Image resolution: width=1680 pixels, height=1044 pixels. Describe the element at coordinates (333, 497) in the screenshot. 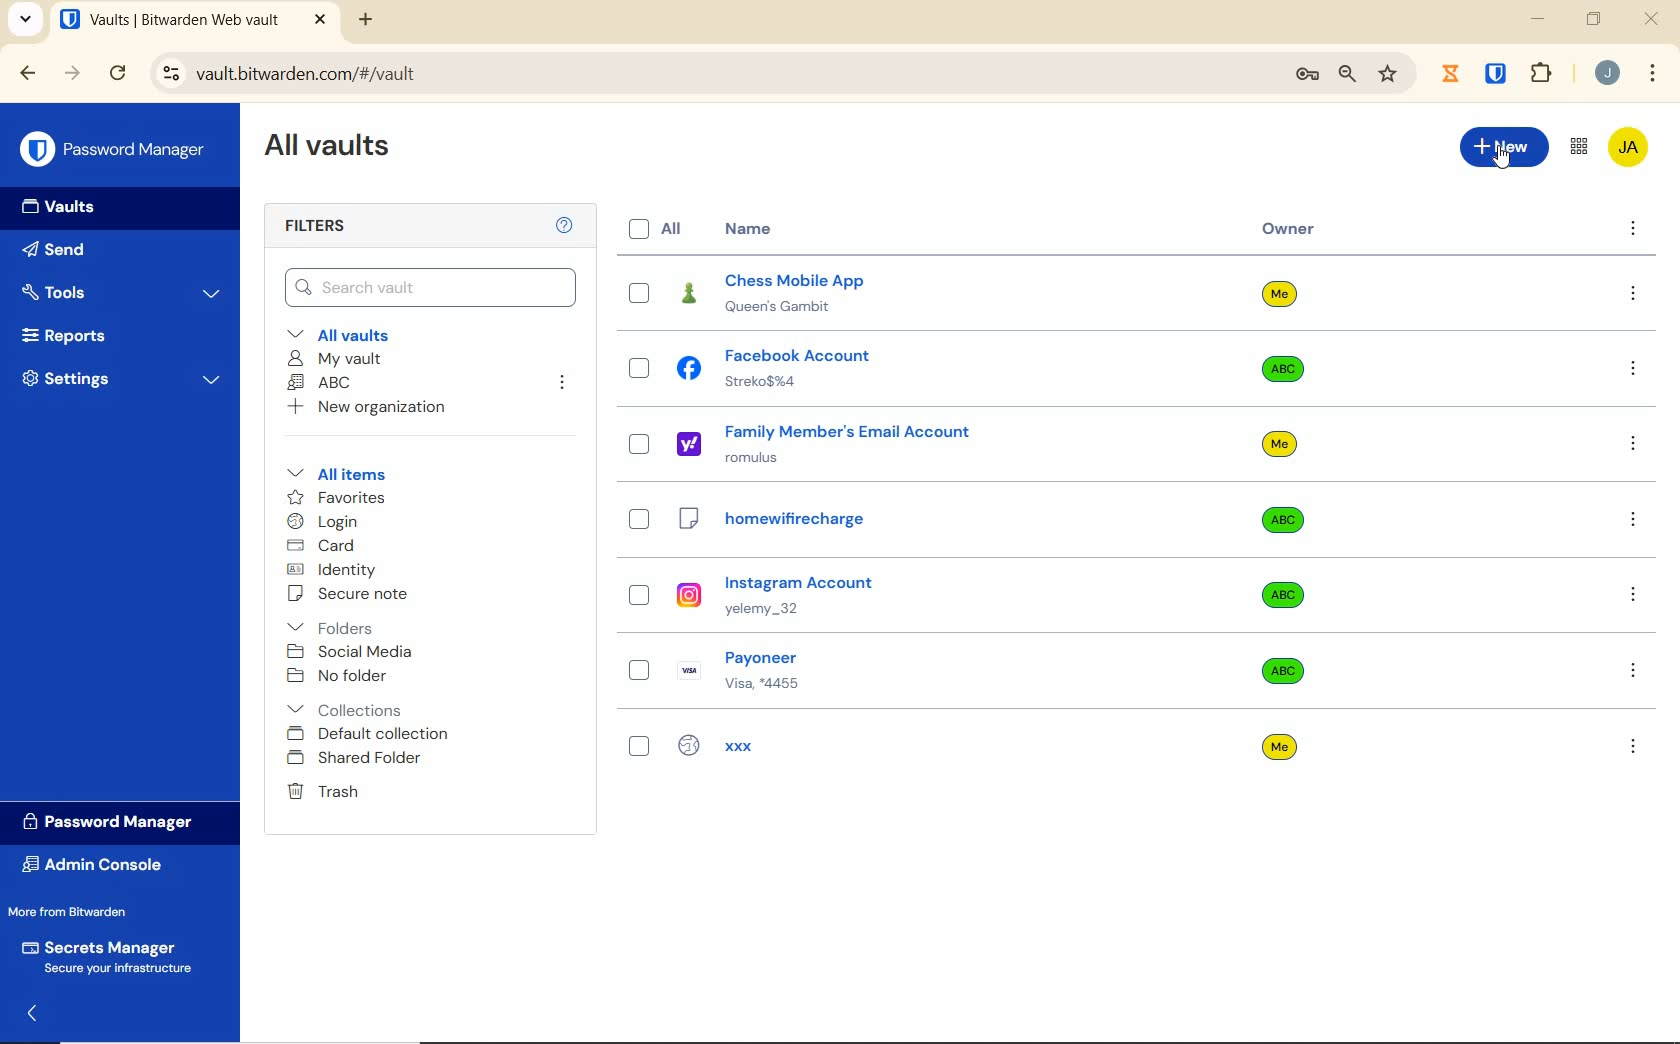

I see `favorites` at that location.